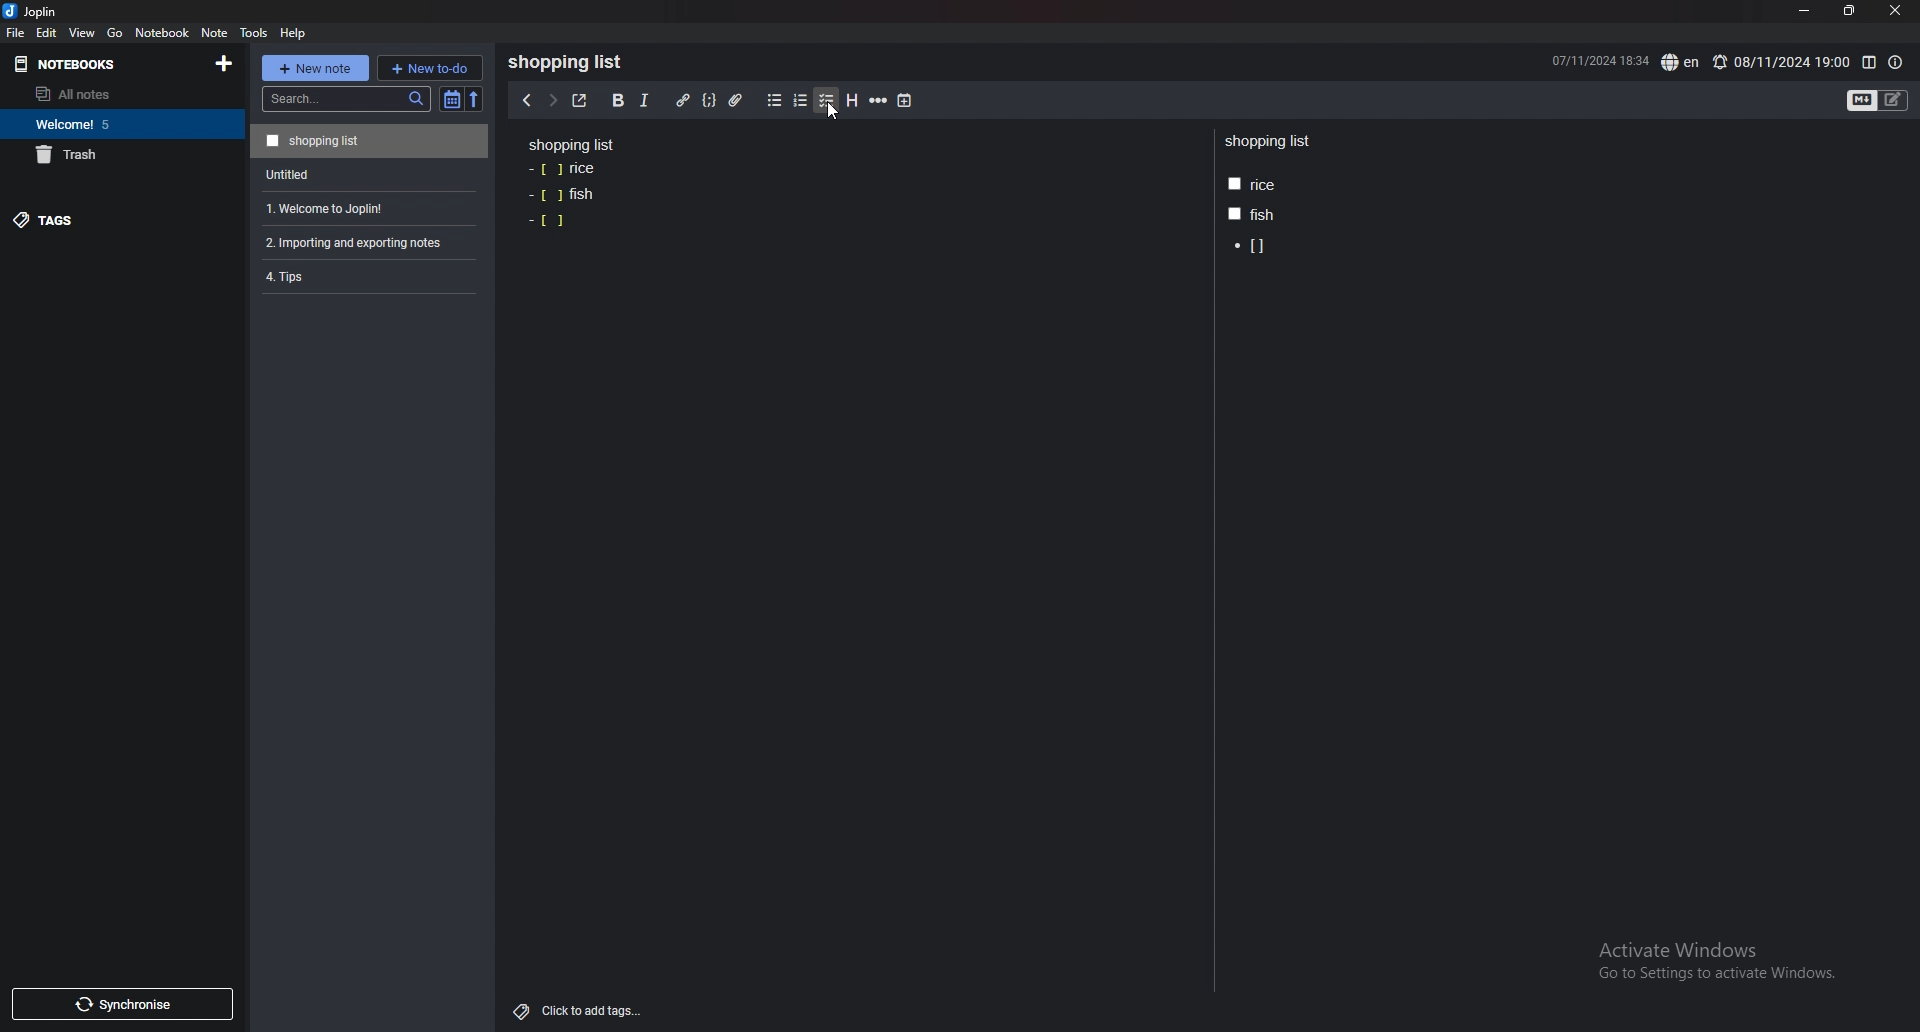  I want to click on Shopping list, so click(571, 62).